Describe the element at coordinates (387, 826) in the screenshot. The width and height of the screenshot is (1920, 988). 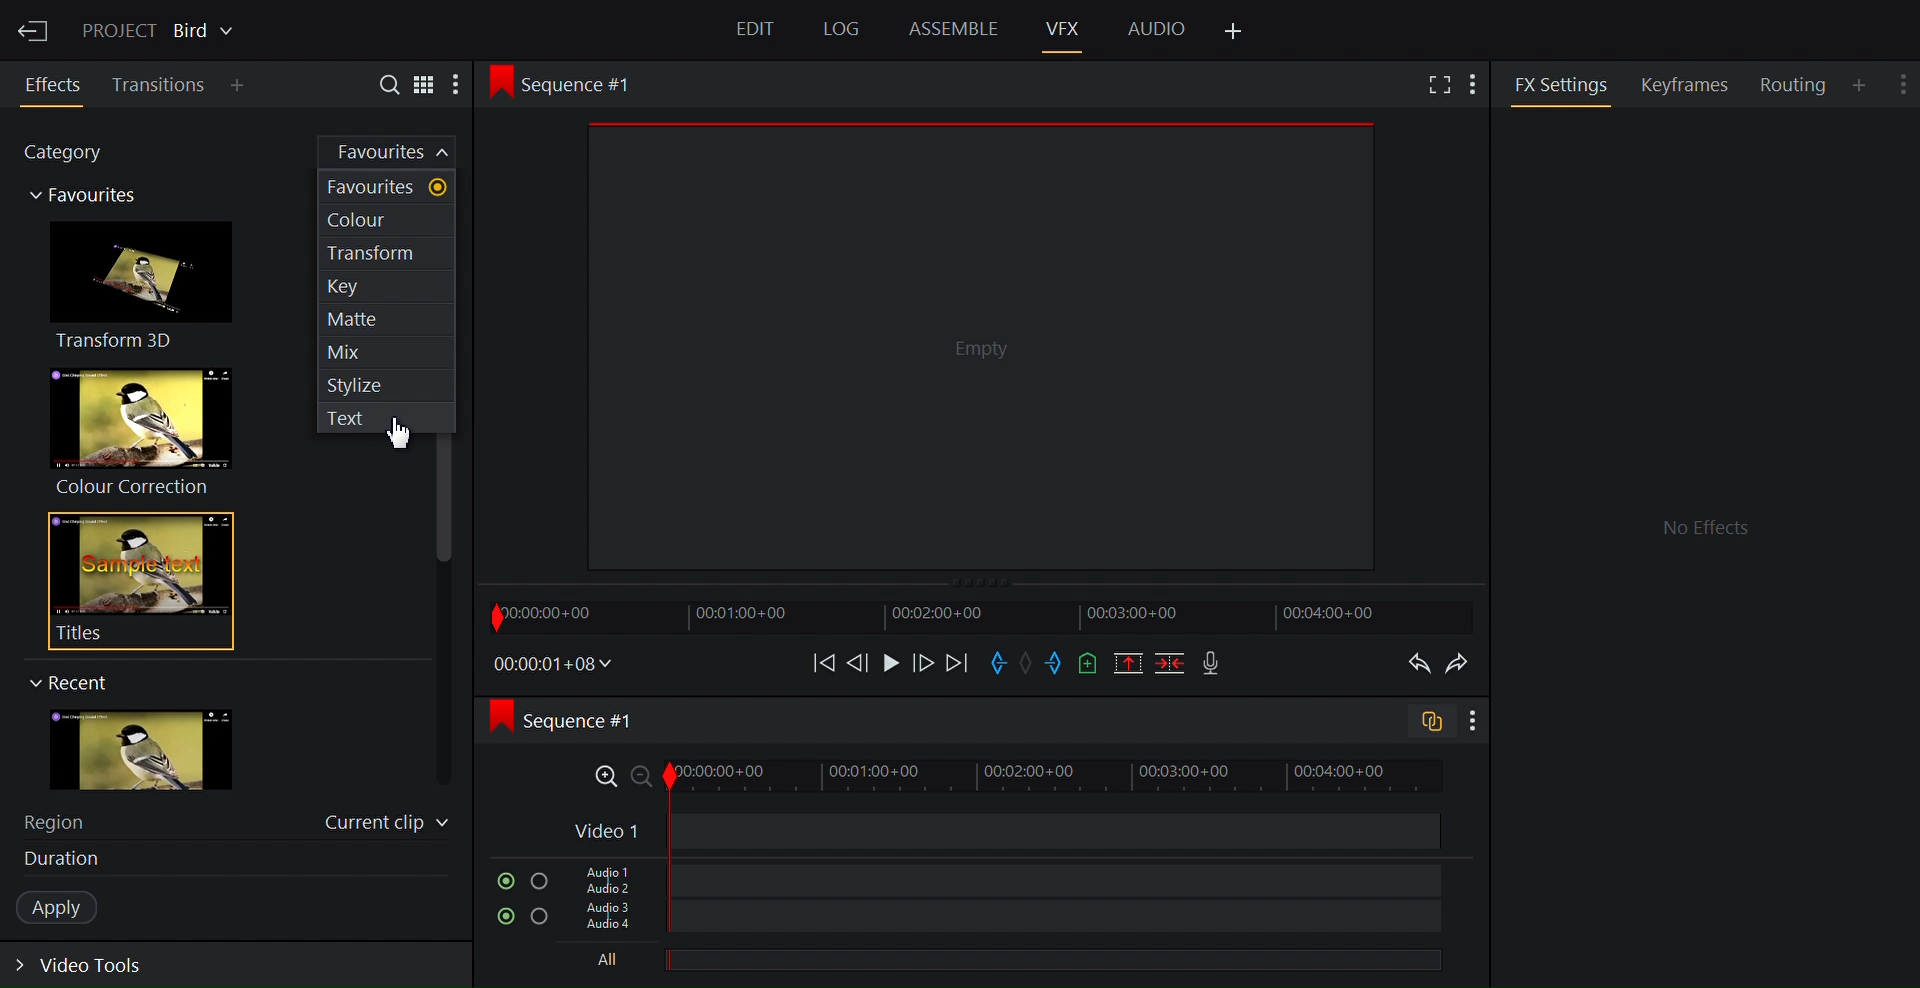
I see `Current clip` at that location.